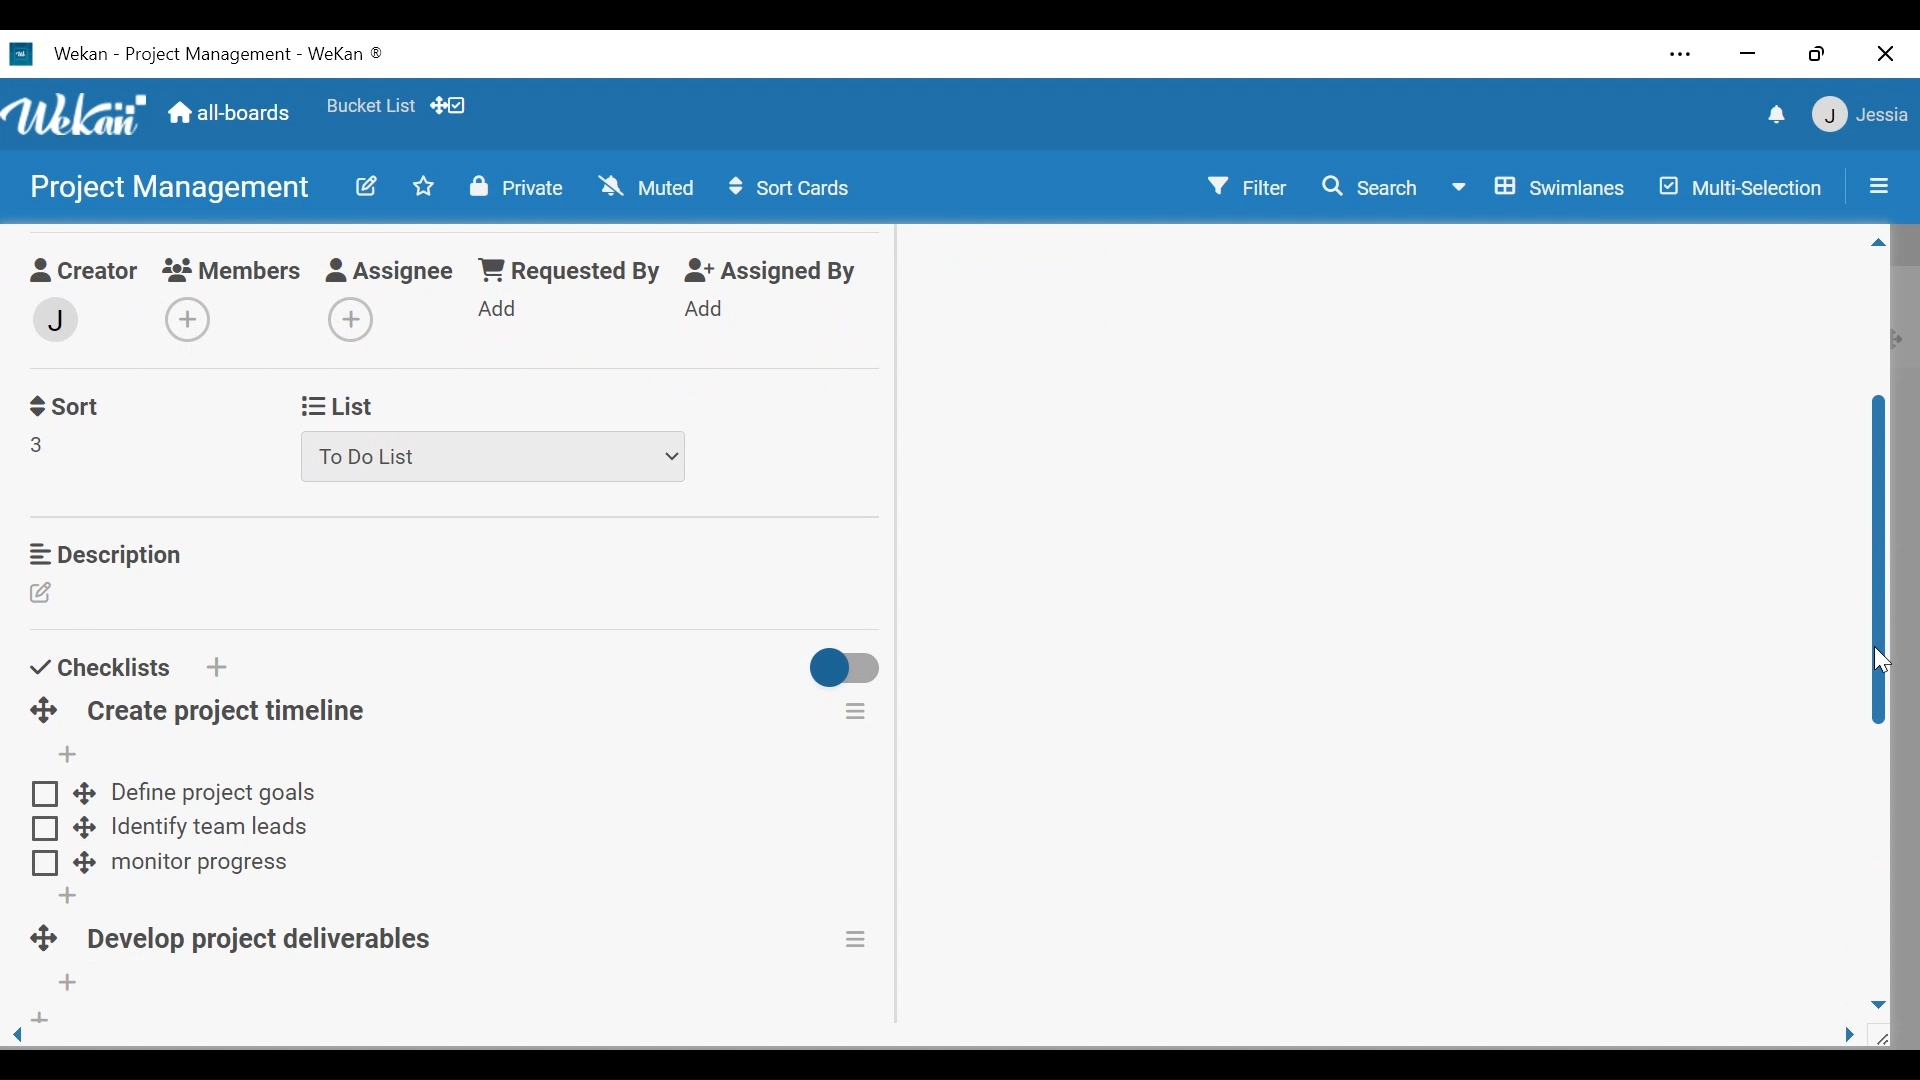 Image resolution: width=1920 pixels, height=1080 pixels. I want to click on Field, so click(38, 444).